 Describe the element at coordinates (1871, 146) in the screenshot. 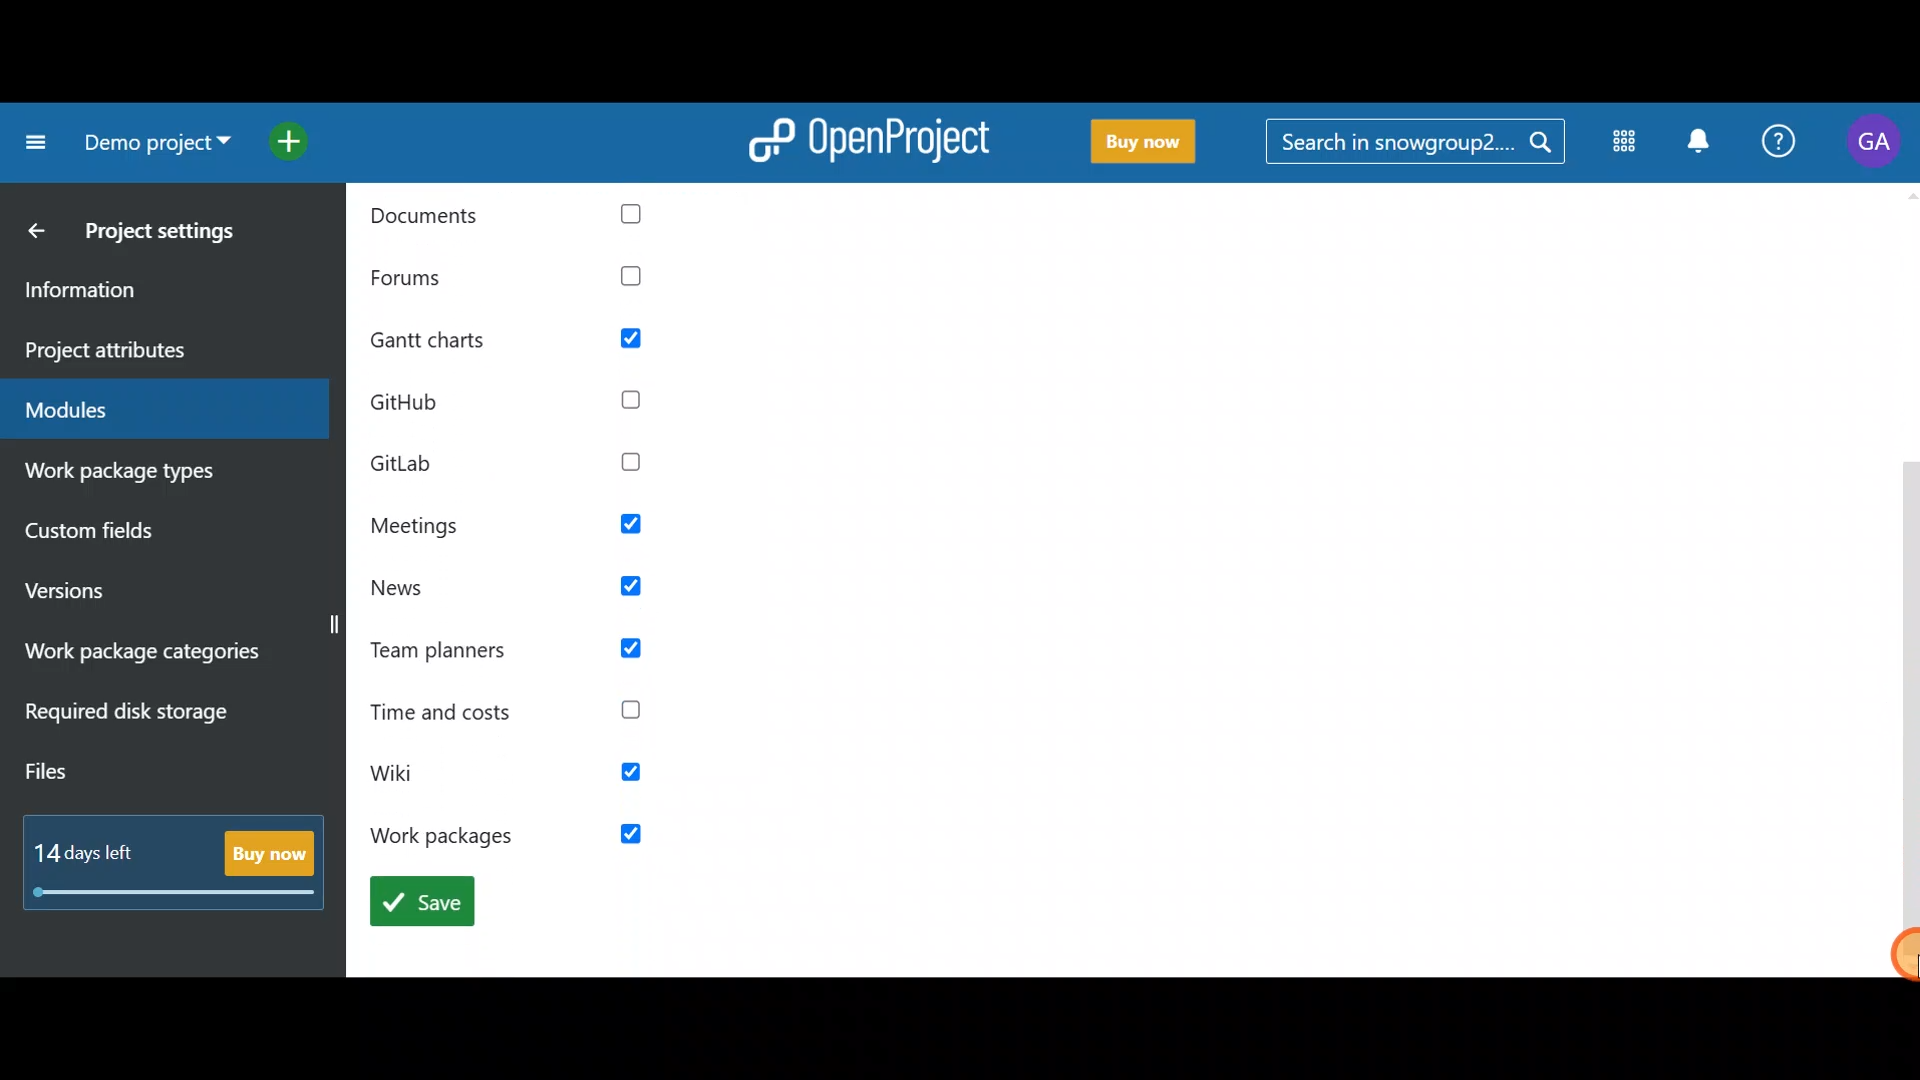

I see `Account name` at that location.